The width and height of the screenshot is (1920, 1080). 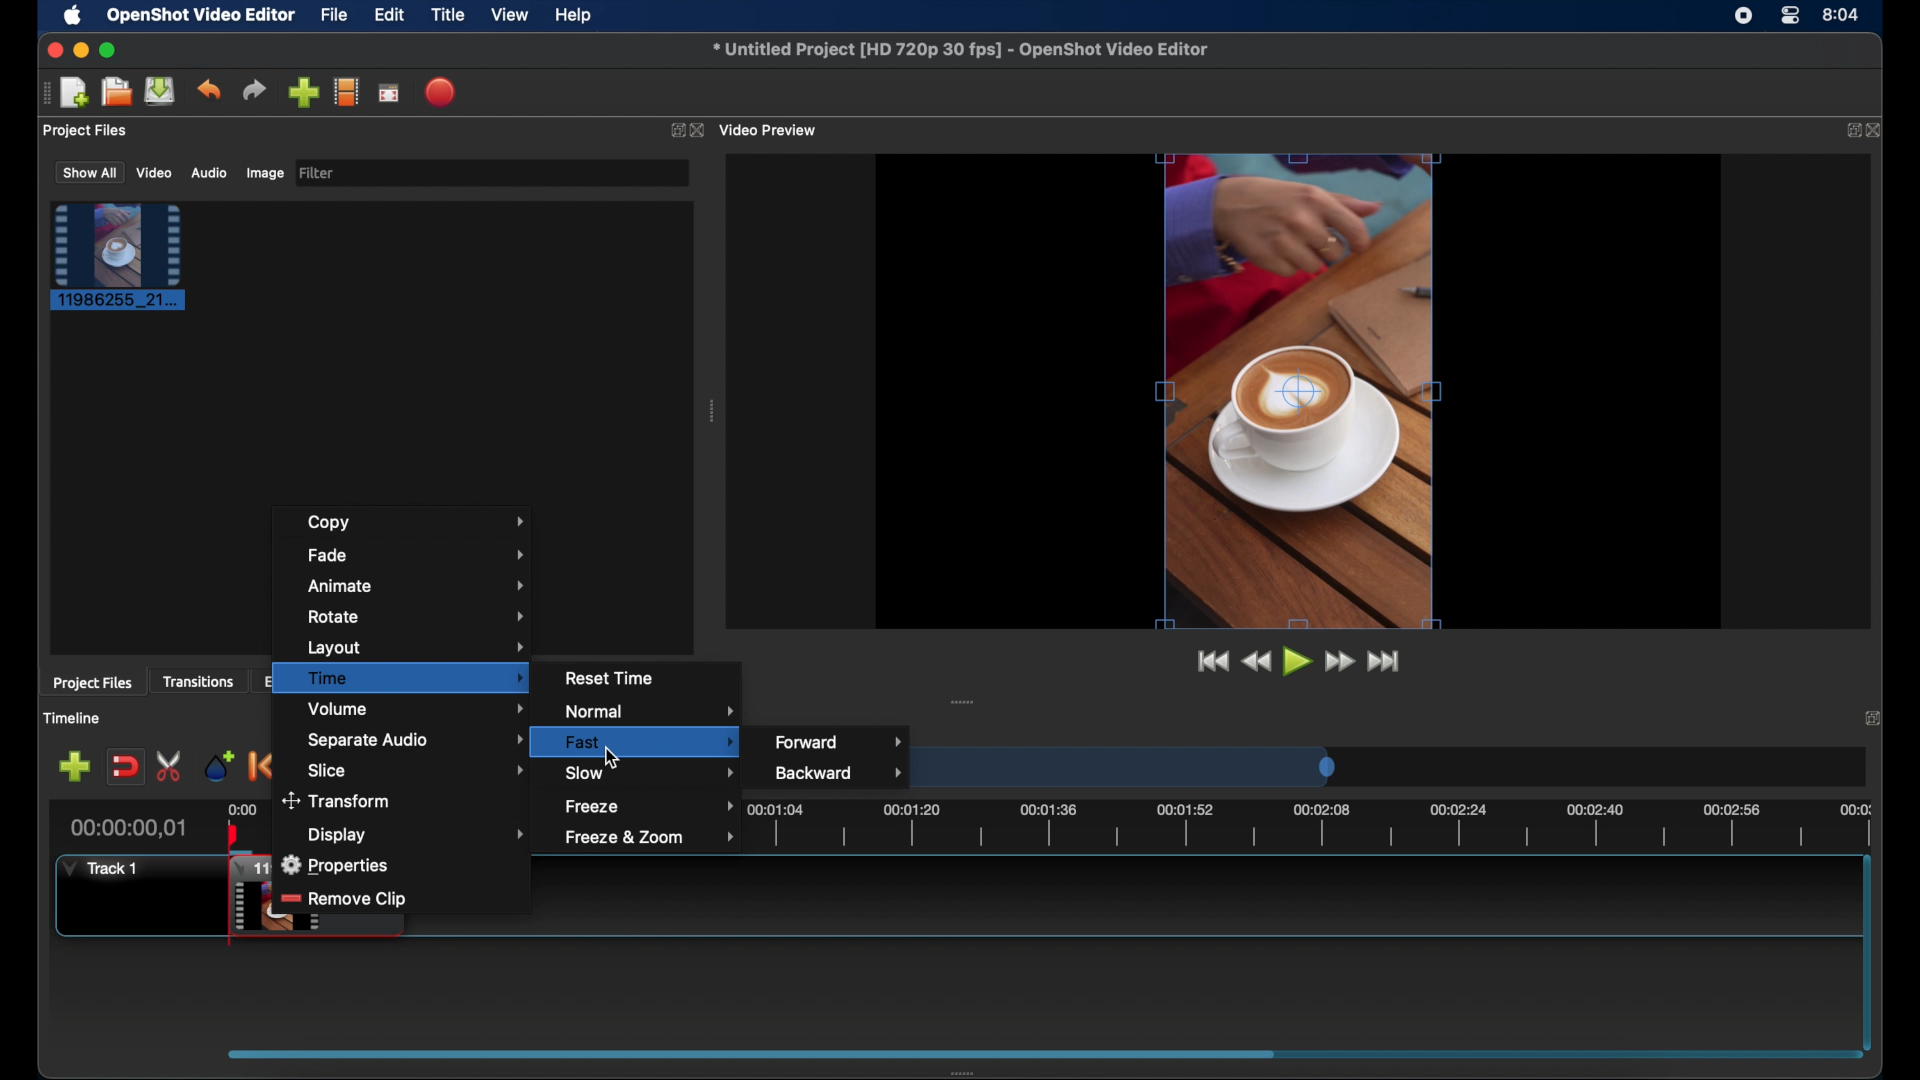 What do you see at coordinates (416, 646) in the screenshot?
I see `layoutmenu` at bounding box center [416, 646].